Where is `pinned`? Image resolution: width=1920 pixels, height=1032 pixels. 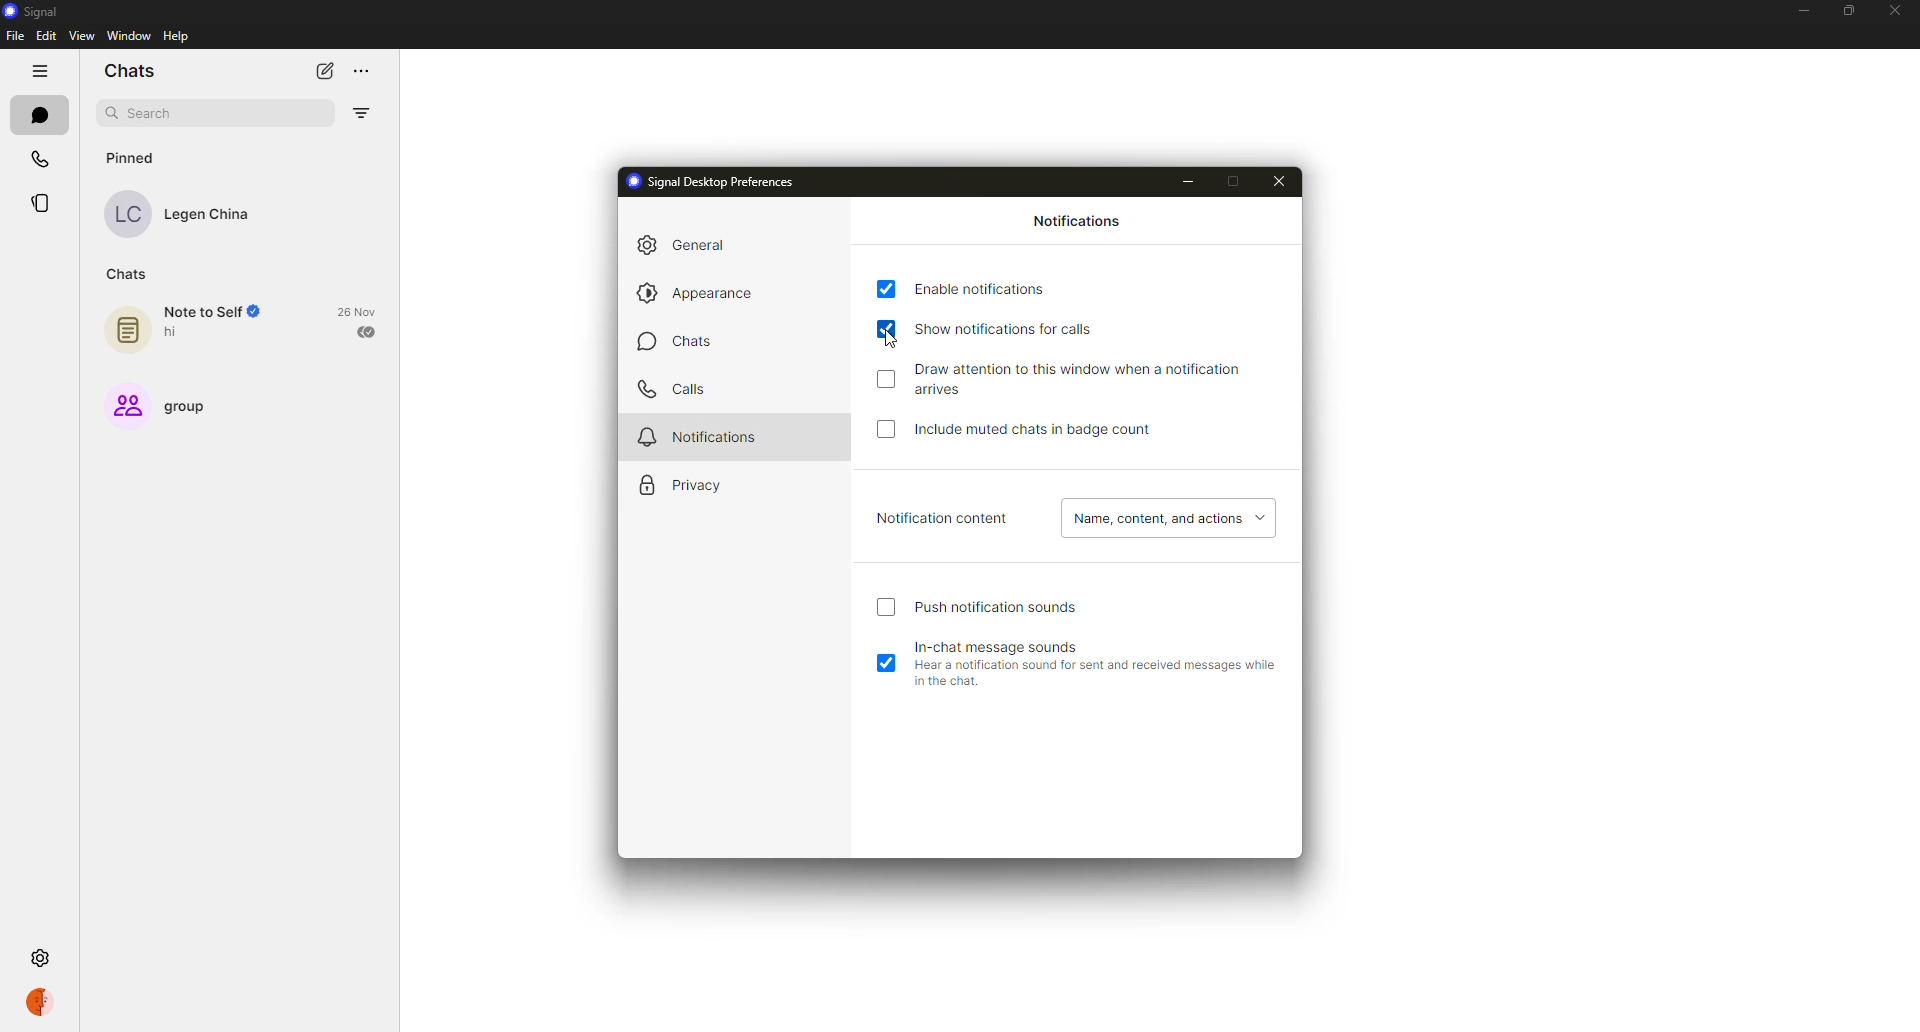 pinned is located at coordinates (133, 158).